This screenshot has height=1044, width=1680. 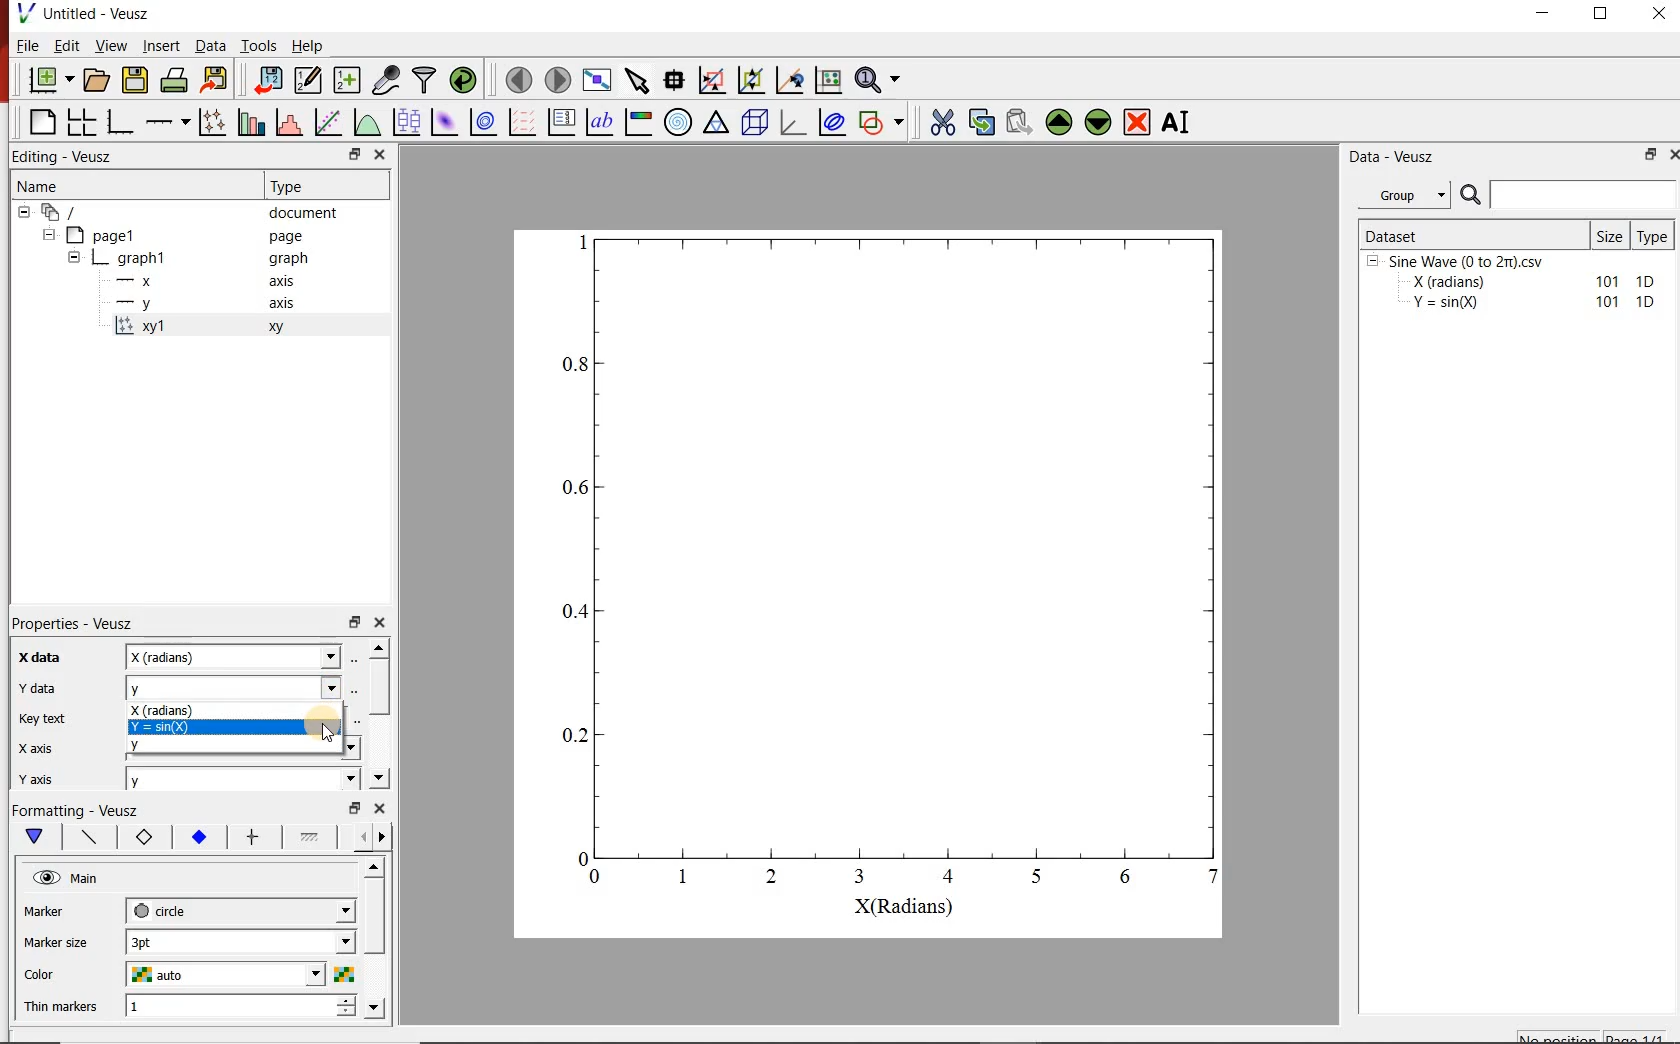 What do you see at coordinates (36, 685) in the screenshot?
I see `Min` at bounding box center [36, 685].